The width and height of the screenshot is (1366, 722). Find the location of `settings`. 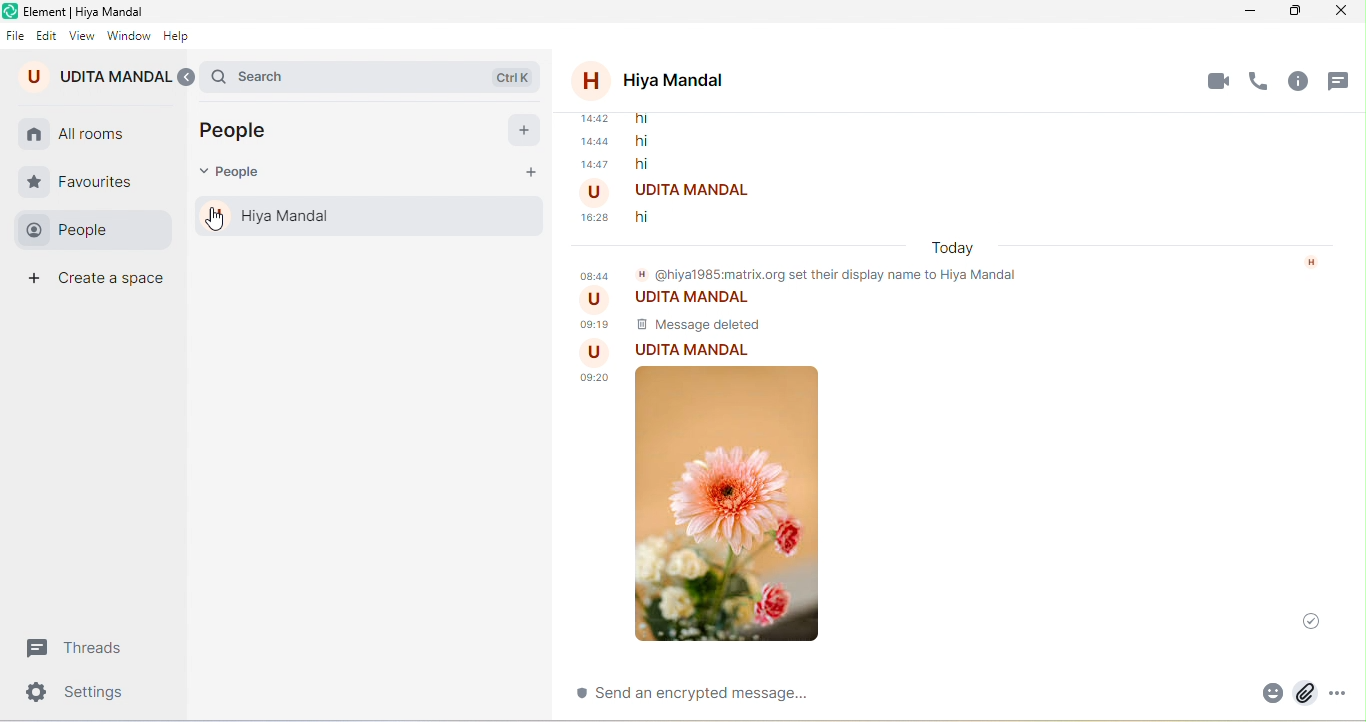

settings is located at coordinates (84, 695).